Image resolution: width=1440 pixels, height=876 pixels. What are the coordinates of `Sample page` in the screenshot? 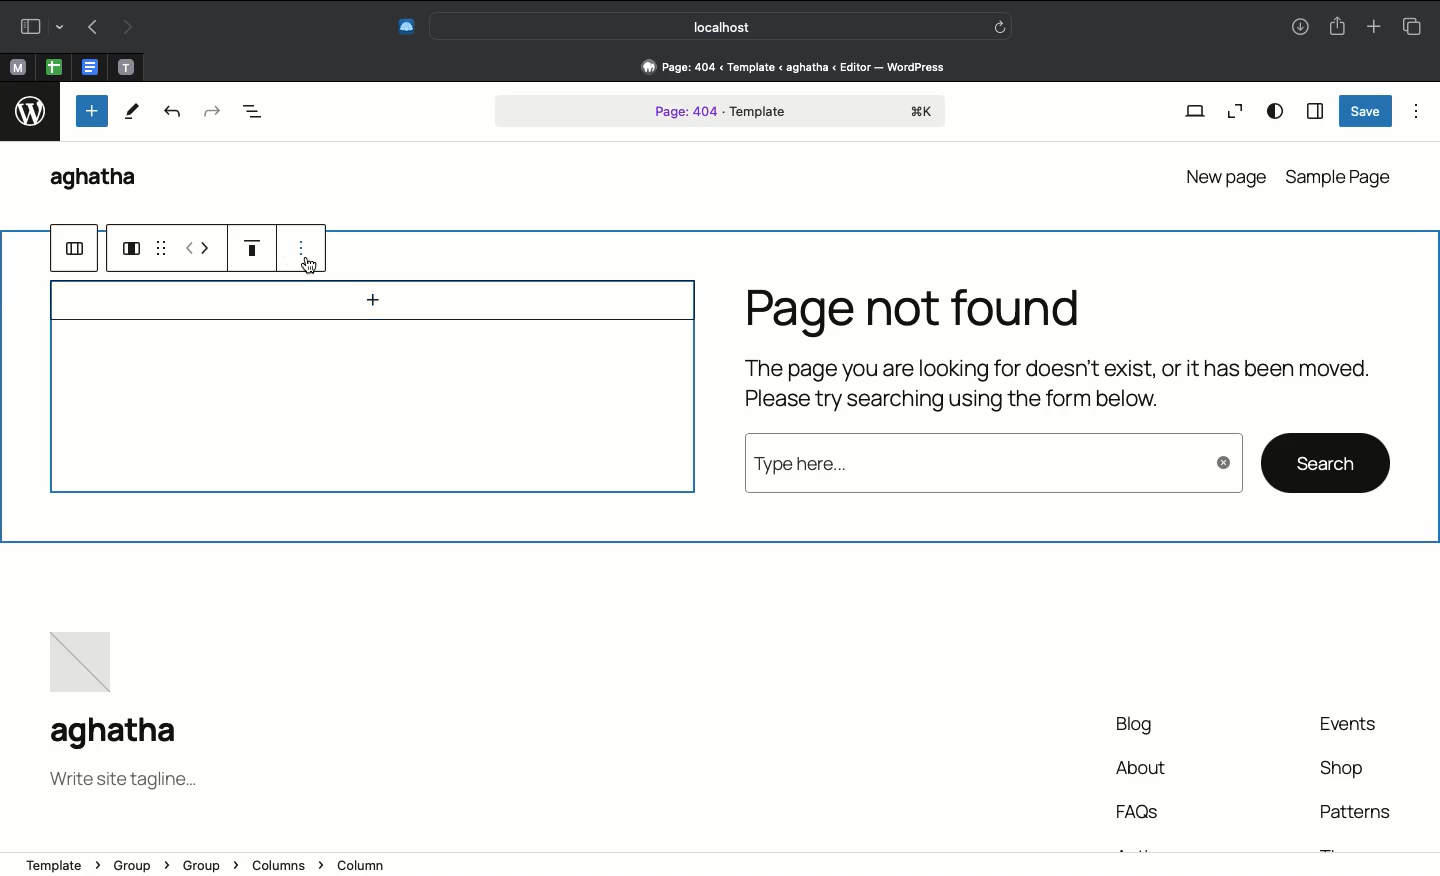 It's located at (1341, 177).